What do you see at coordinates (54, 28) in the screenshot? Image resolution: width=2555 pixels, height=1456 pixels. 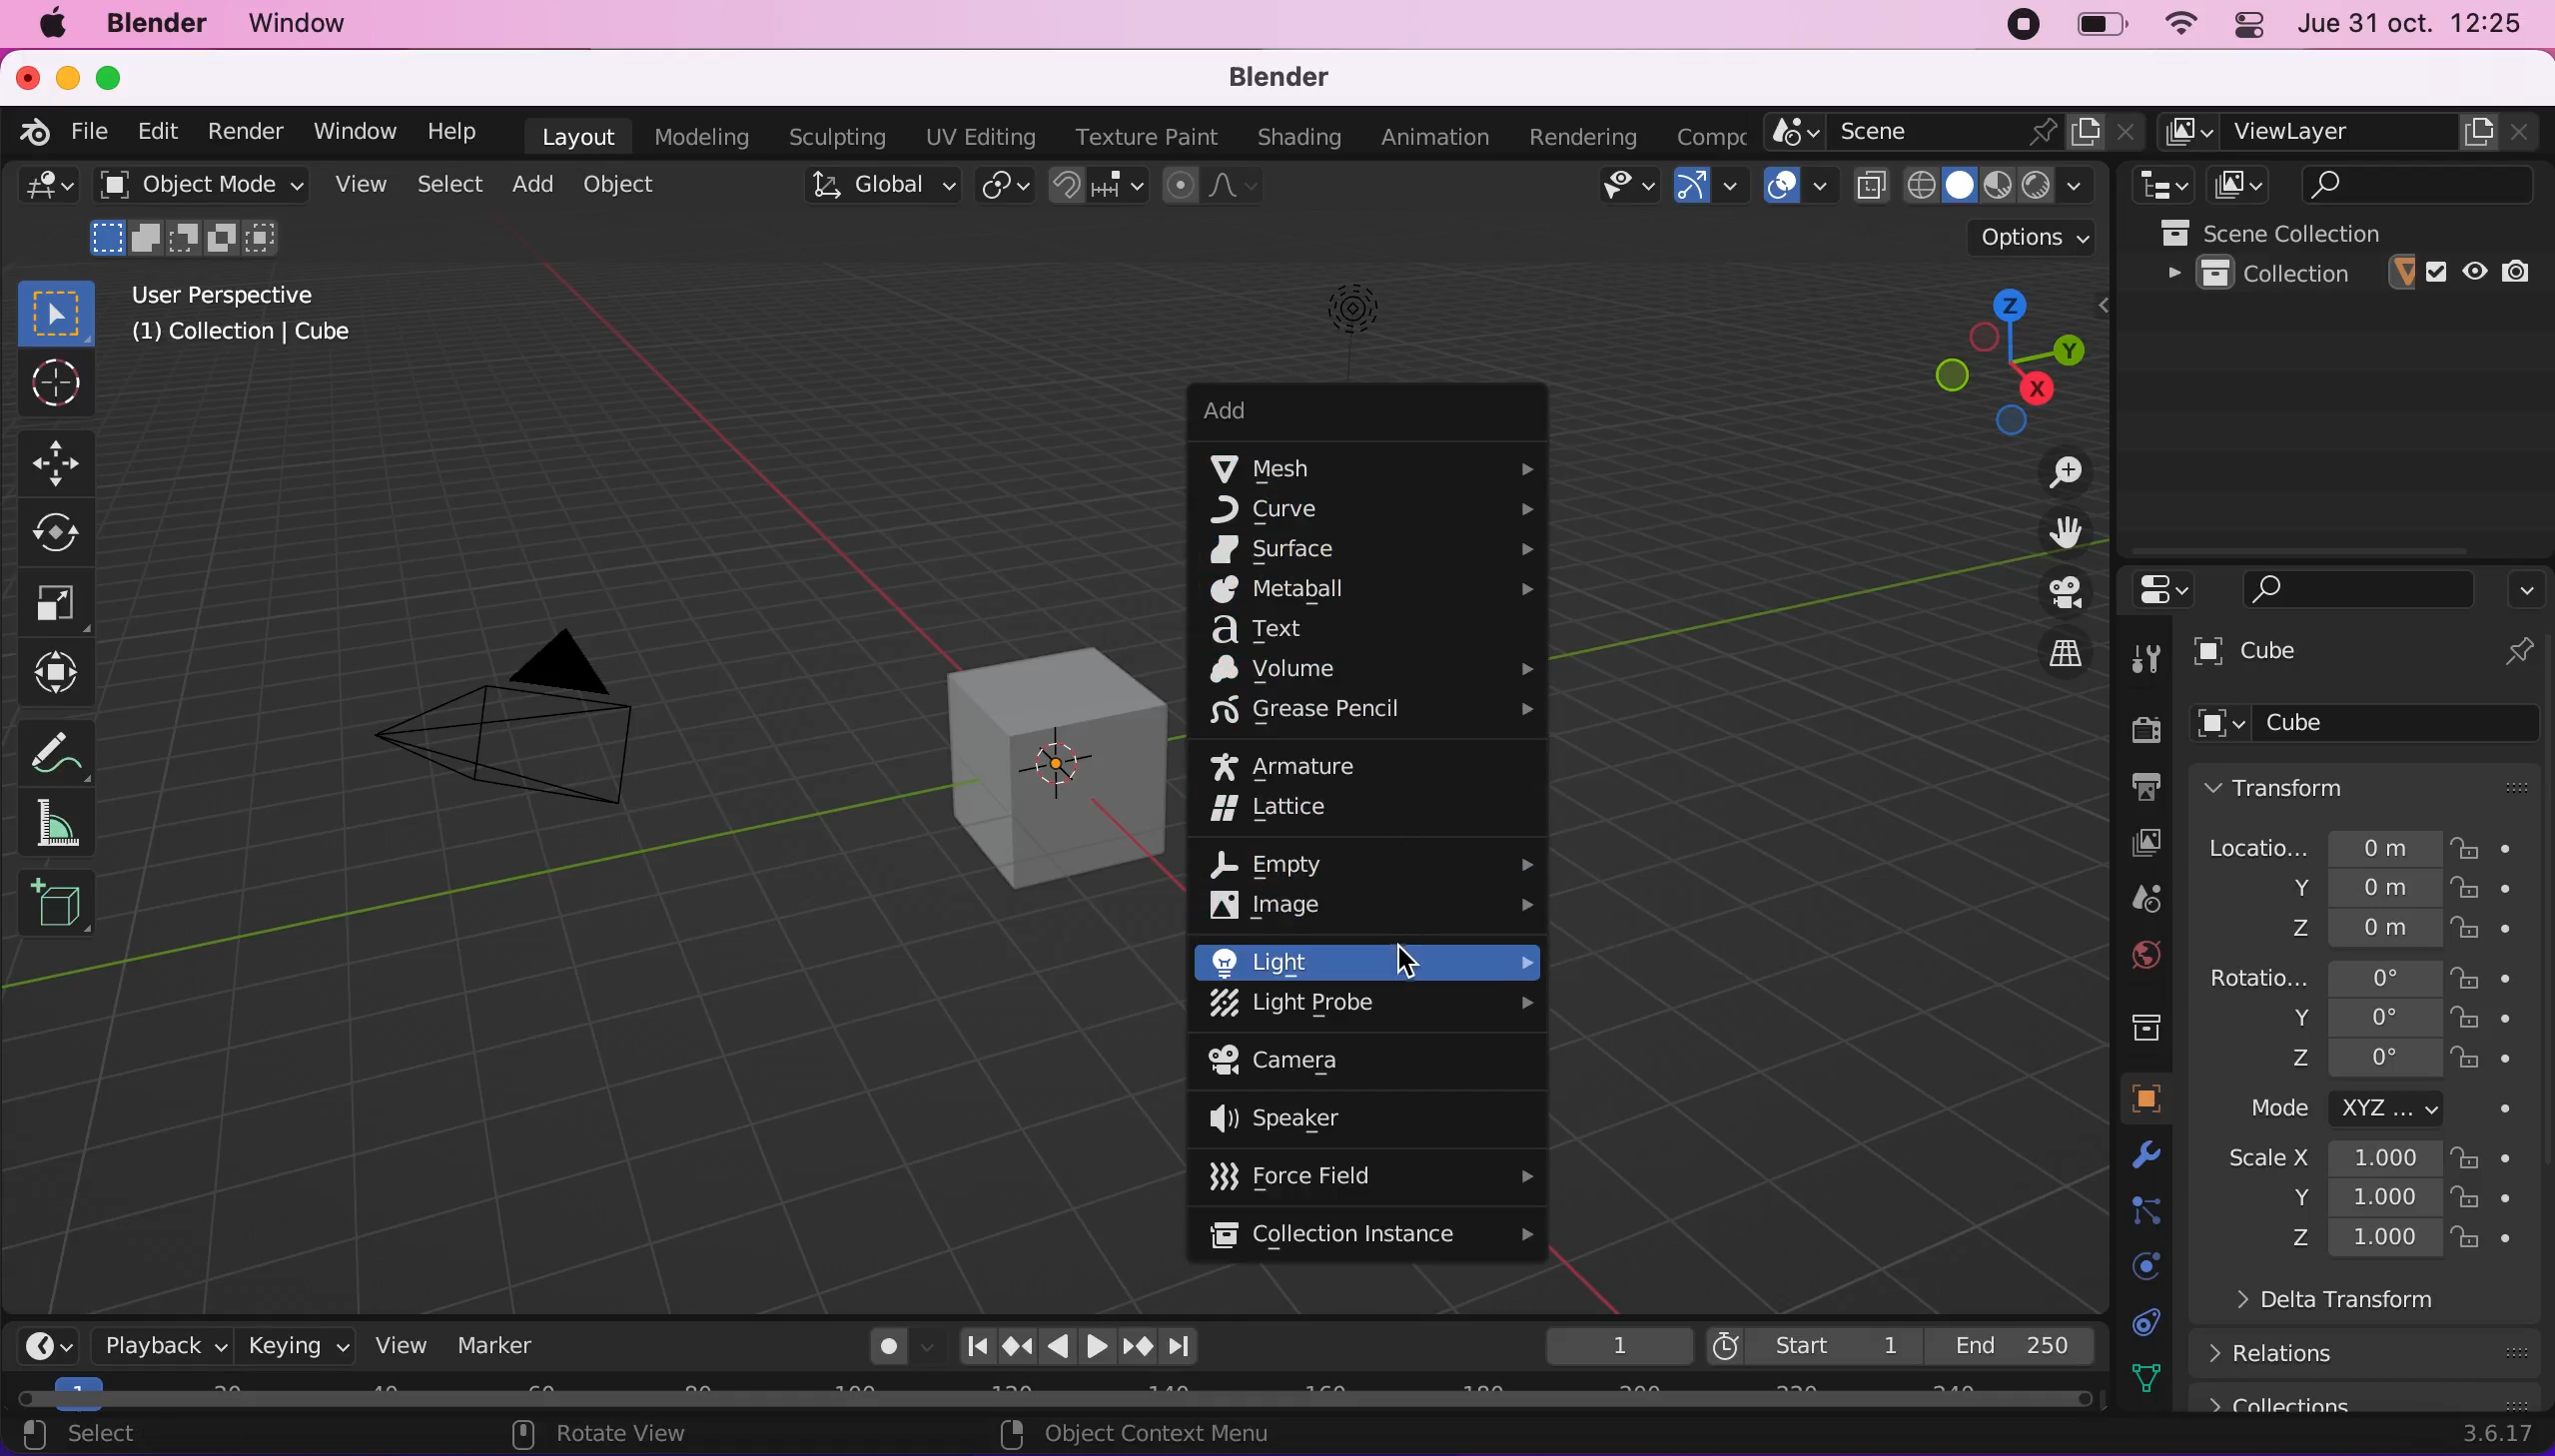 I see `mac logo` at bounding box center [54, 28].